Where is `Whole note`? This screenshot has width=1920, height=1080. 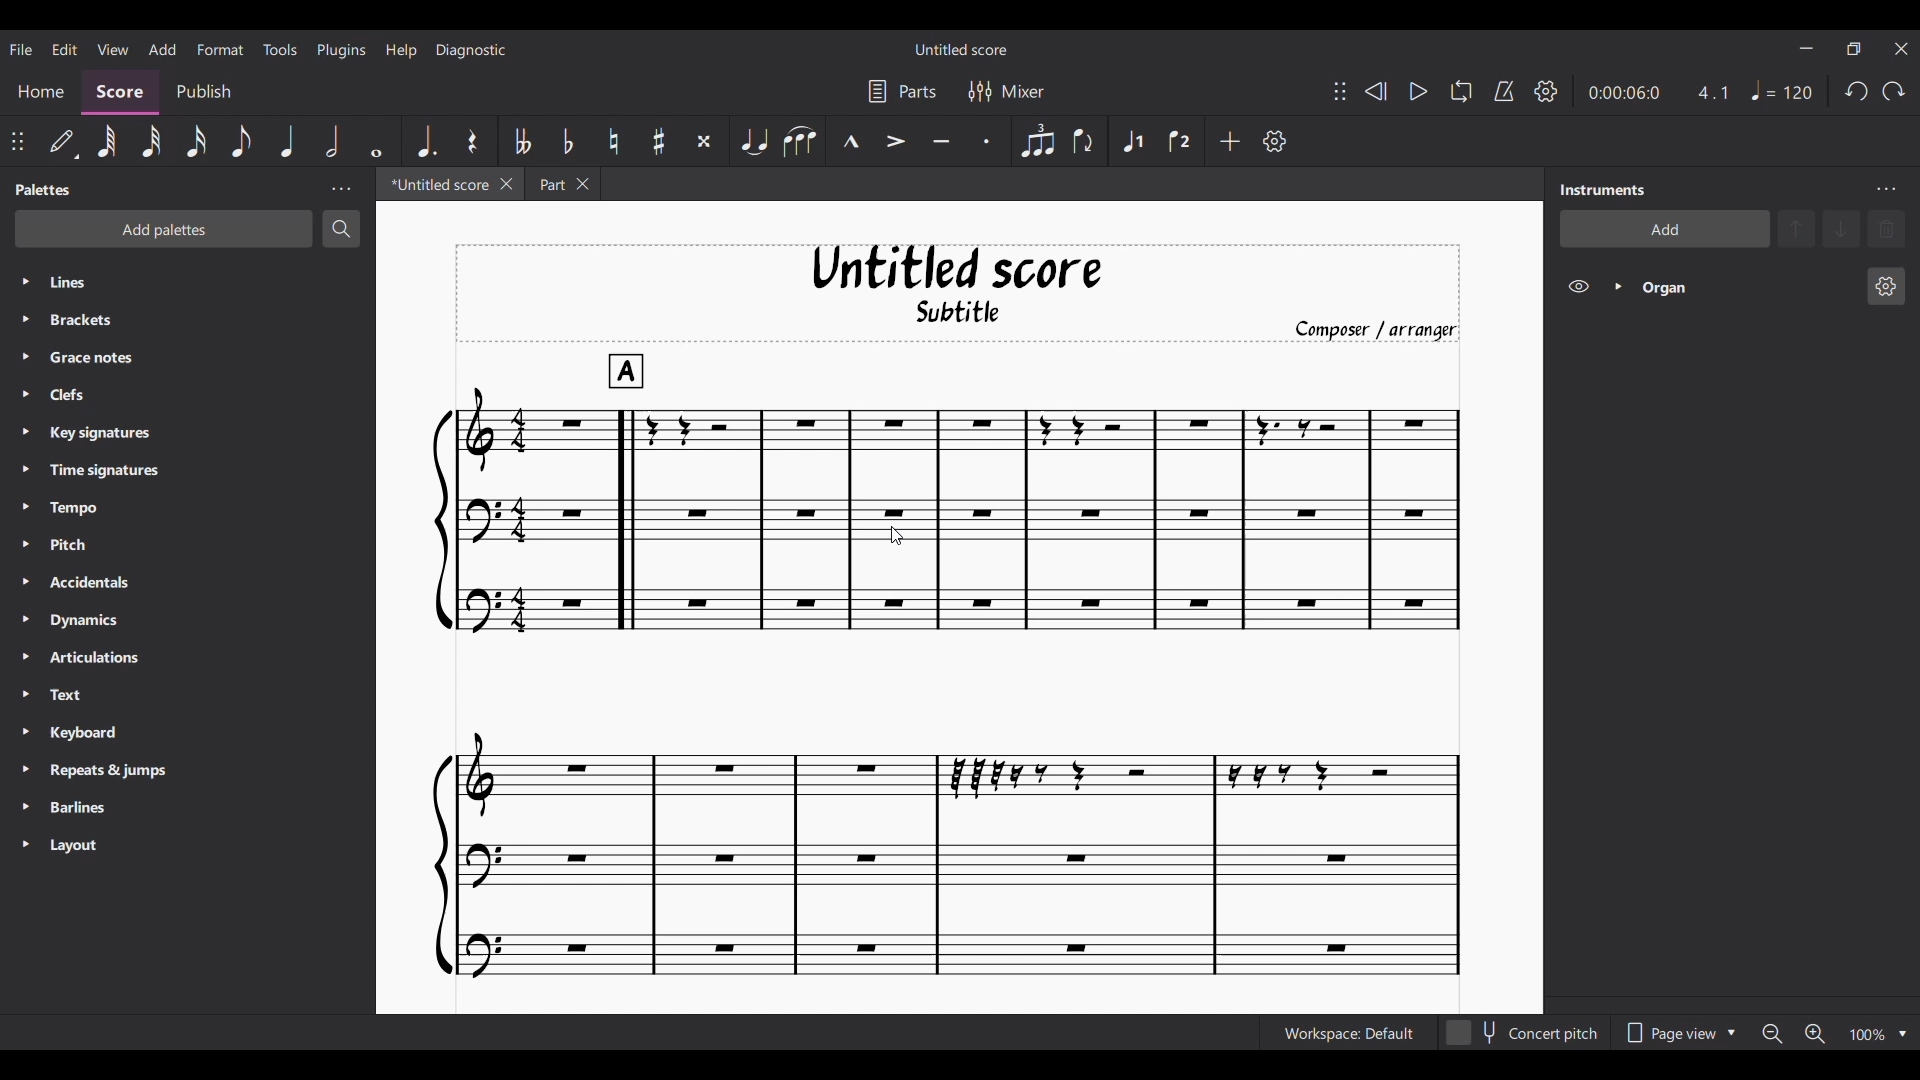 Whole note is located at coordinates (377, 141).